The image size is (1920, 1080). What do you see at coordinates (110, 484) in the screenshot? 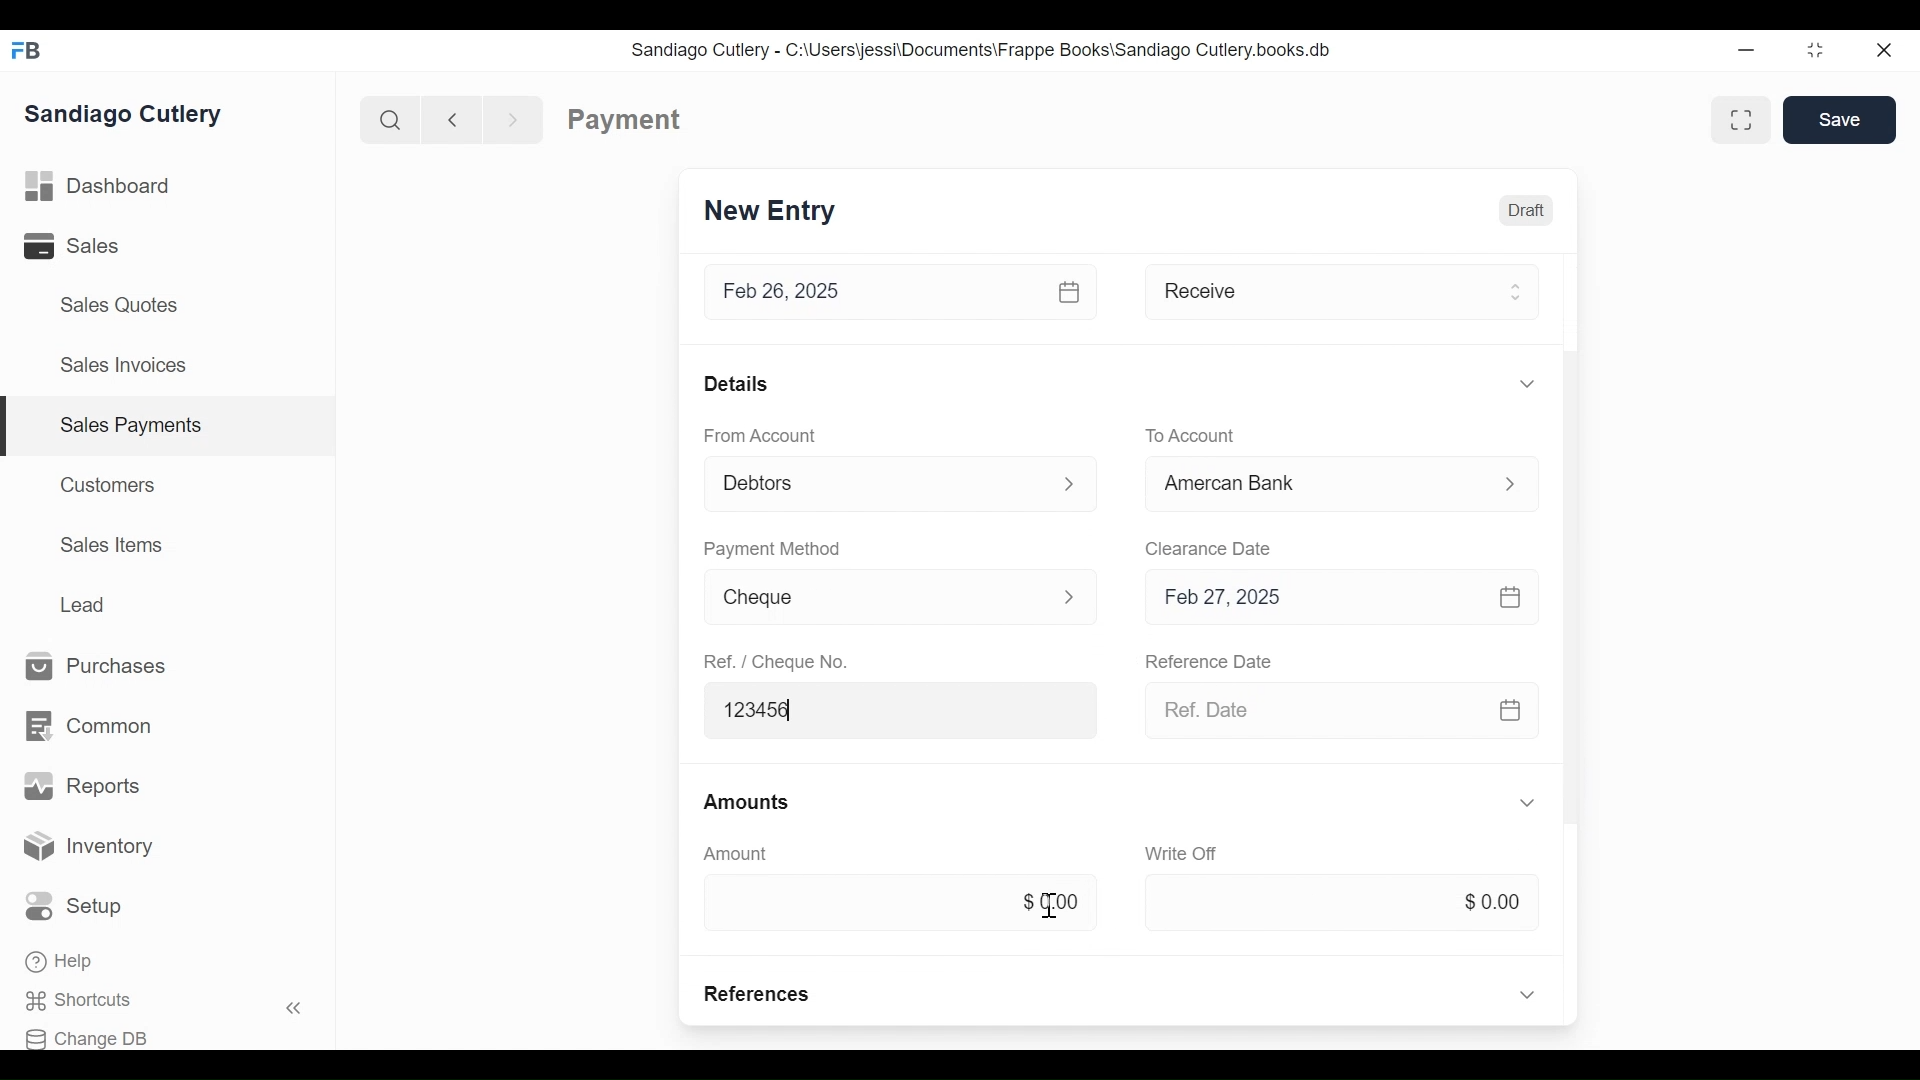
I see `Customers` at bounding box center [110, 484].